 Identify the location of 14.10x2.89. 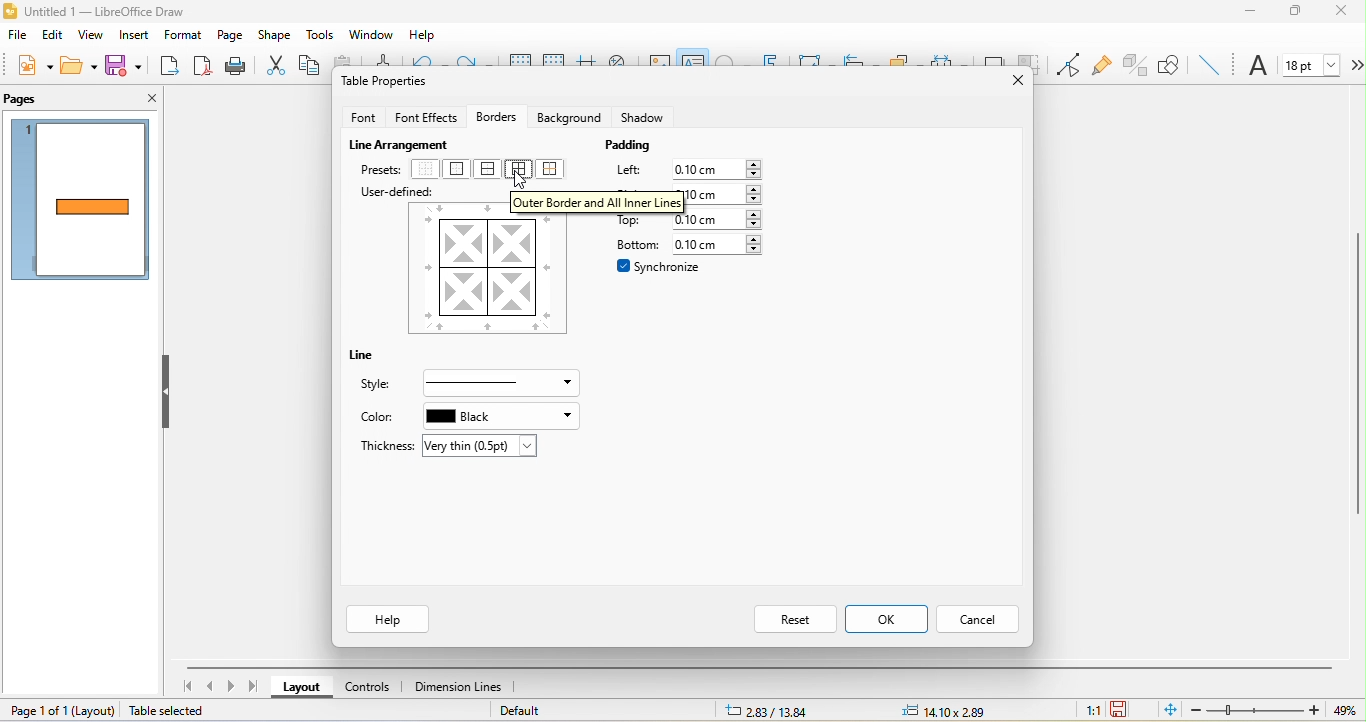
(947, 709).